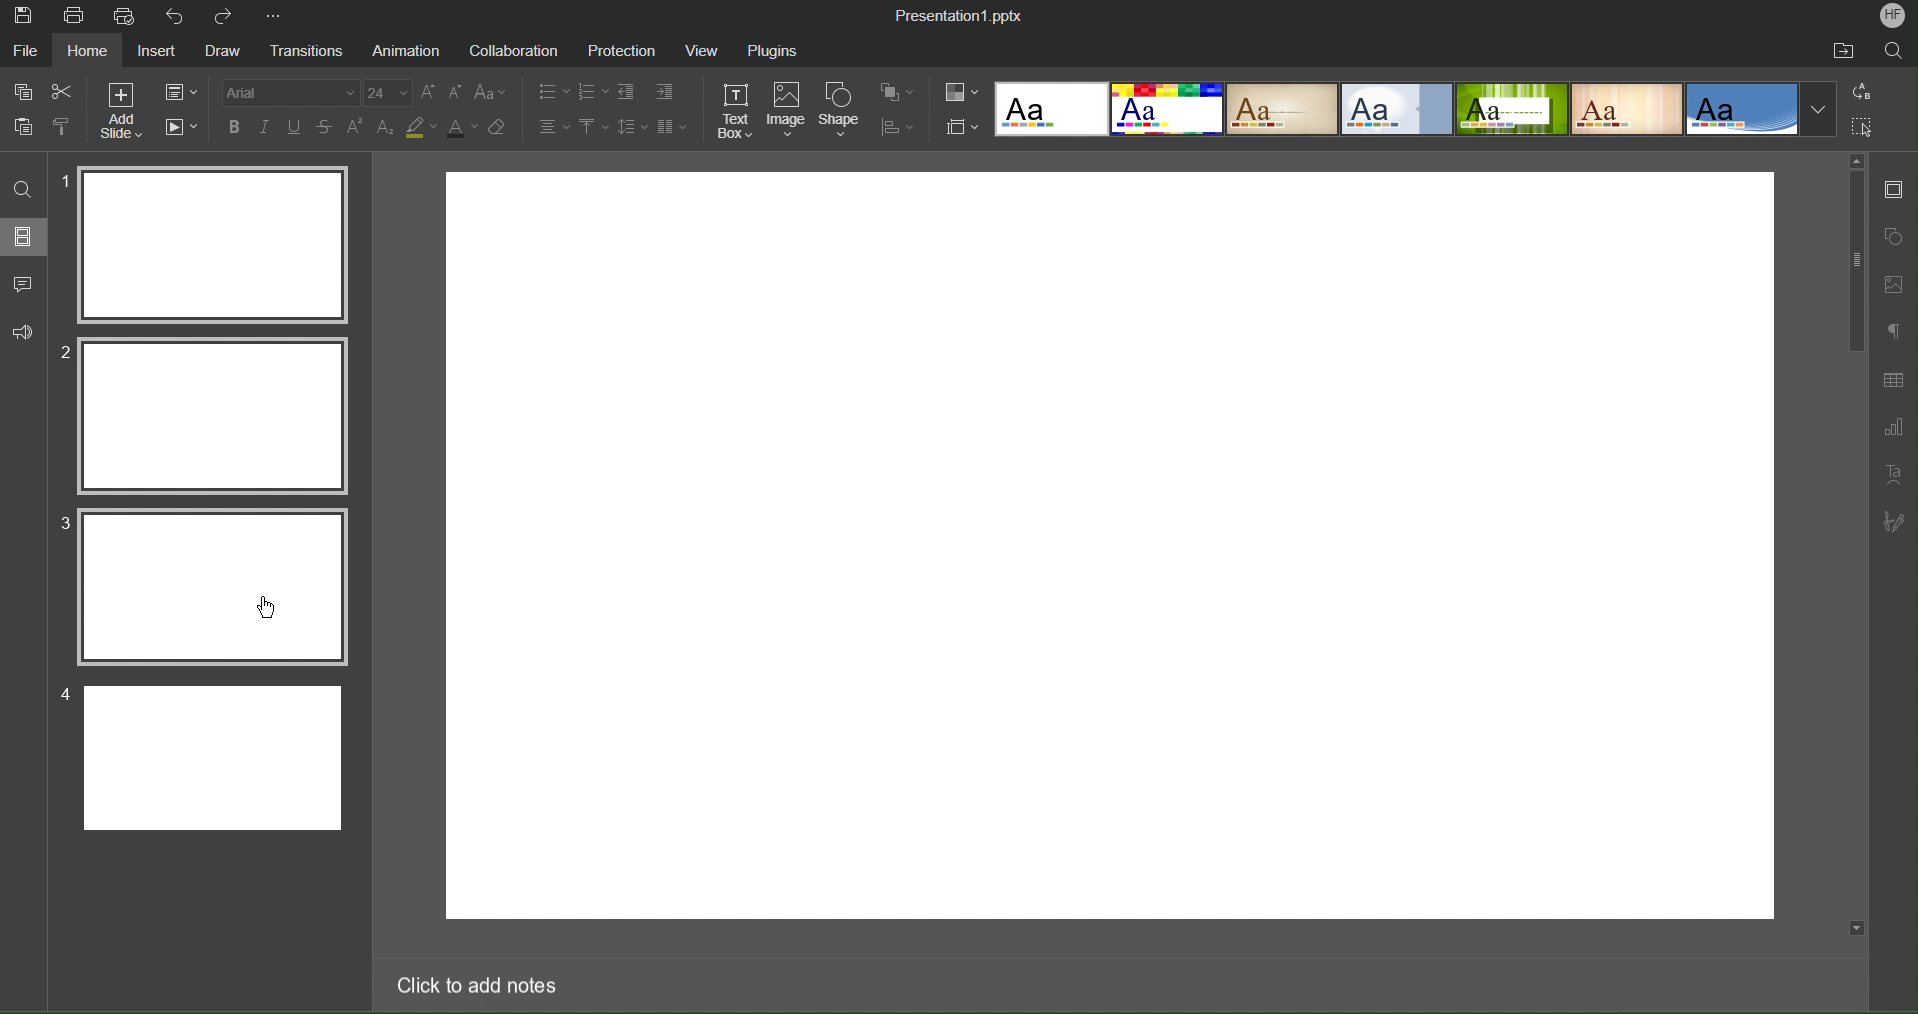 Image resolution: width=1918 pixels, height=1014 pixels. What do you see at coordinates (22, 16) in the screenshot?
I see `Save` at bounding box center [22, 16].